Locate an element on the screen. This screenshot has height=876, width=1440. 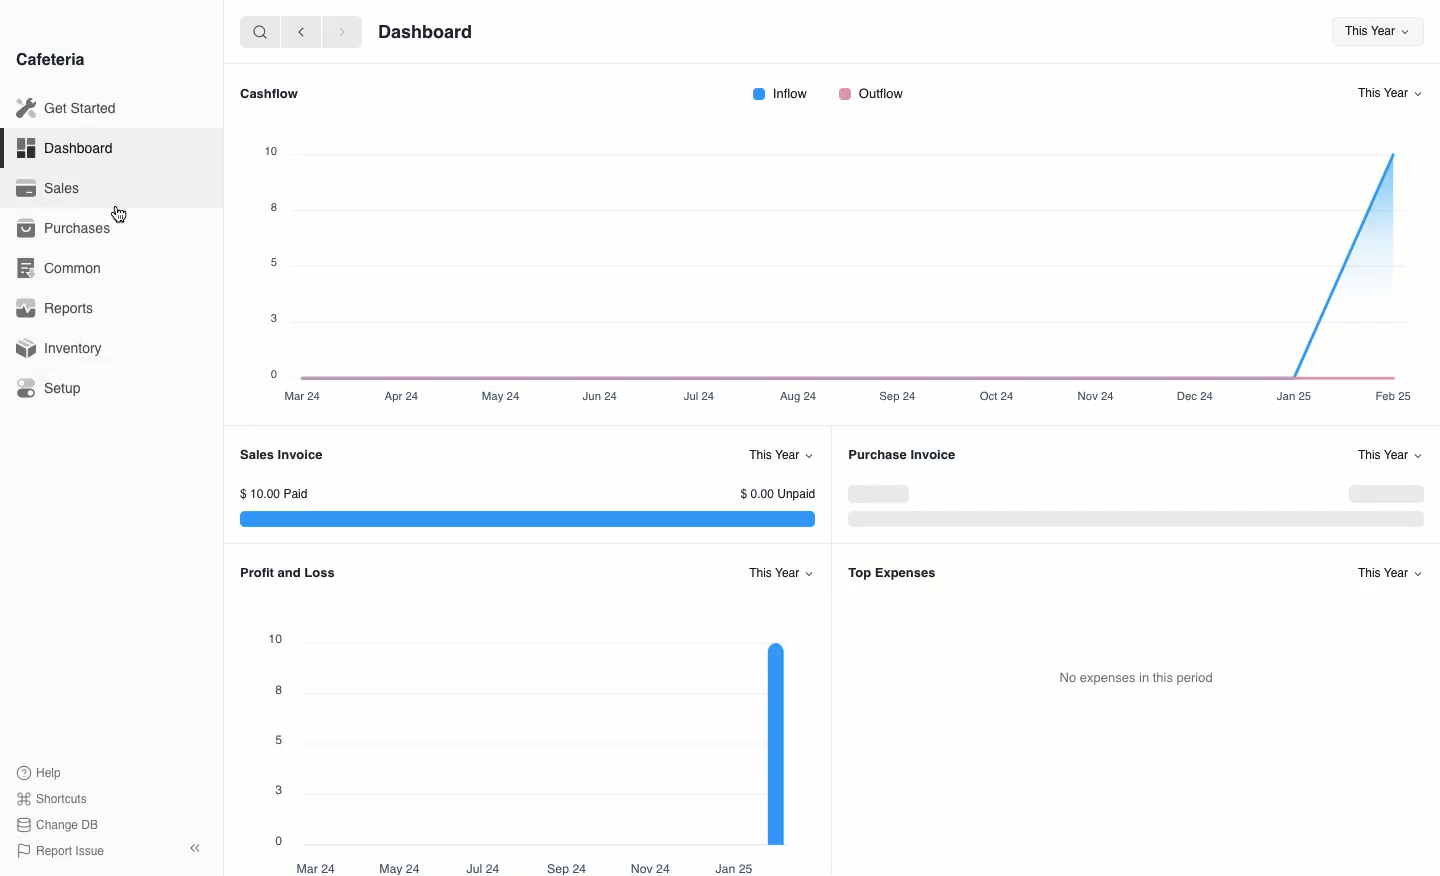
8 is located at coordinates (278, 688).